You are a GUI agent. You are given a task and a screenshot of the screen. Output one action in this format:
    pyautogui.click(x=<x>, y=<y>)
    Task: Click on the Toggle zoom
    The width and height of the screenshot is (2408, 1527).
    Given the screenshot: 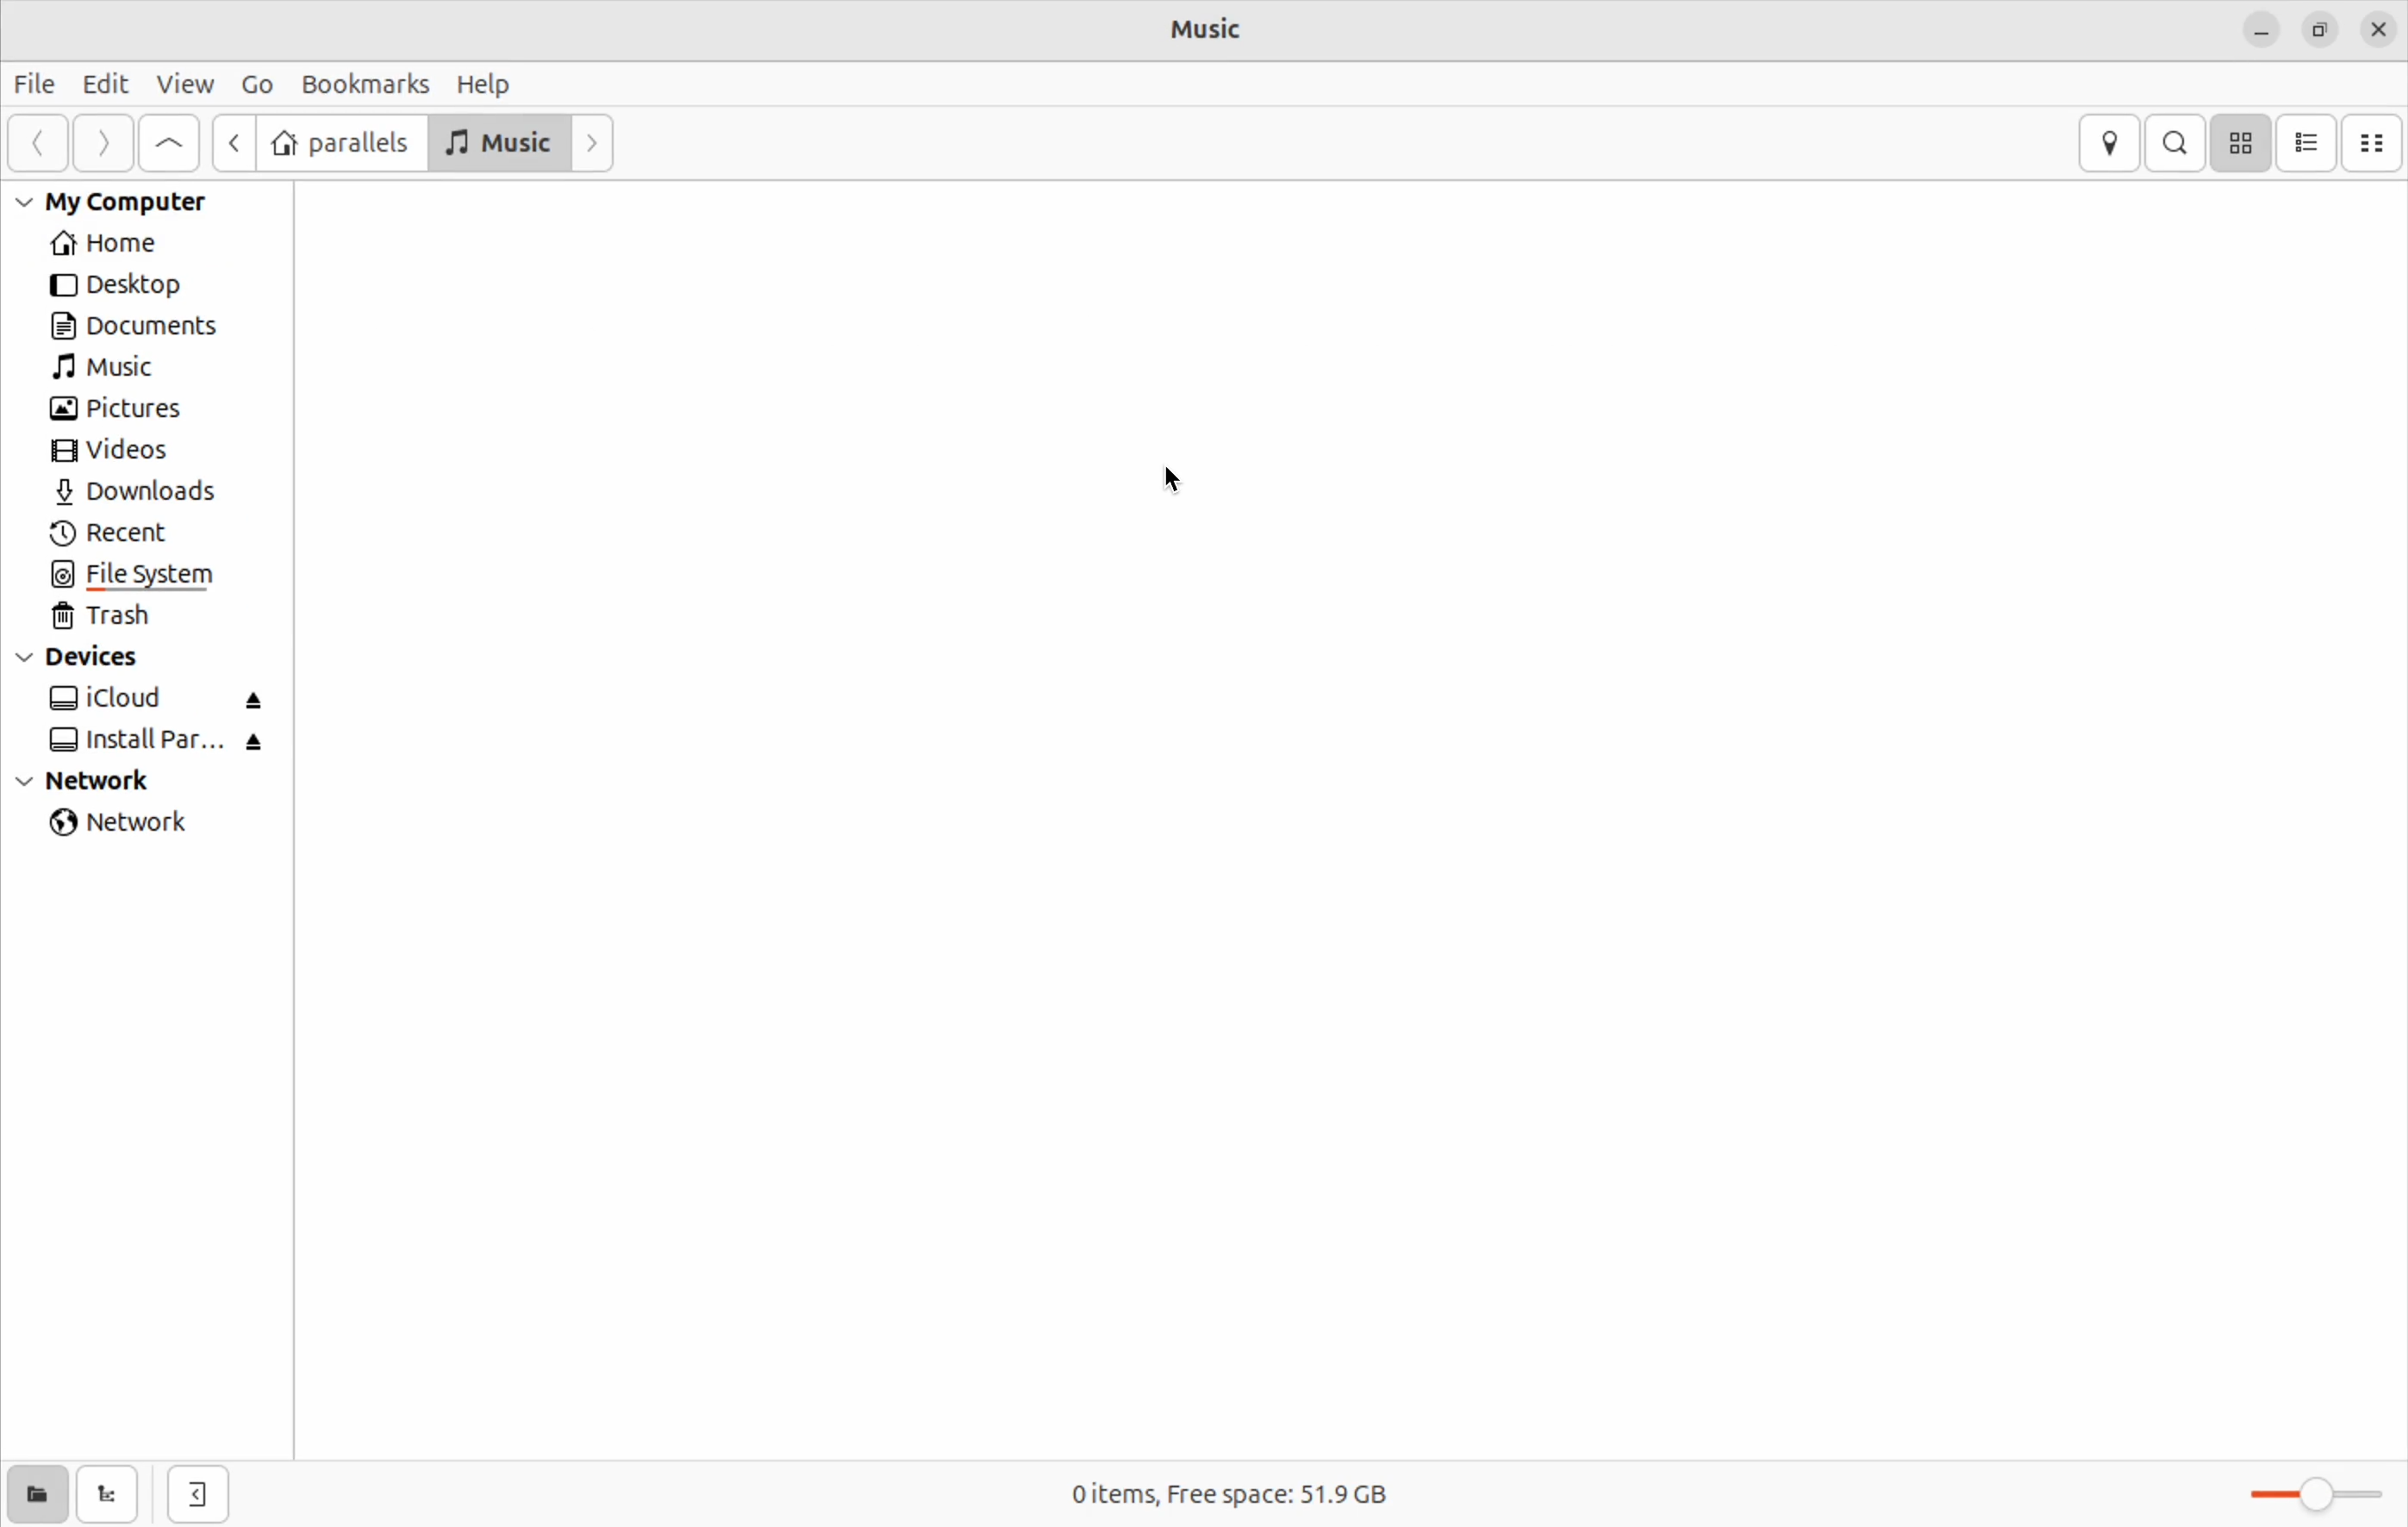 What is the action you would take?
    pyautogui.click(x=2314, y=1500)
    